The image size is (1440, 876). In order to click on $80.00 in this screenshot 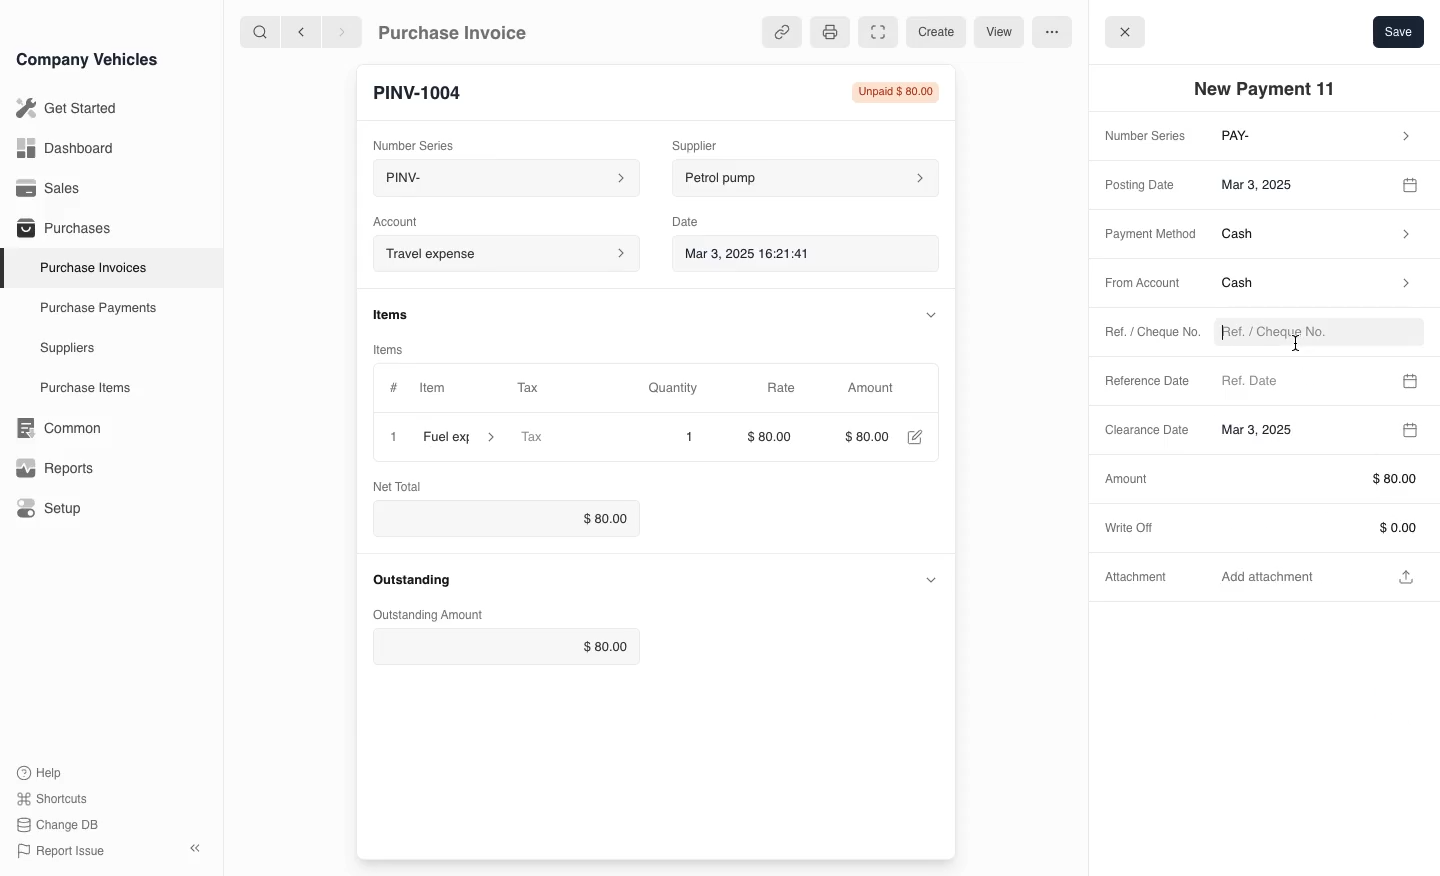, I will do `click(509, 647)`.